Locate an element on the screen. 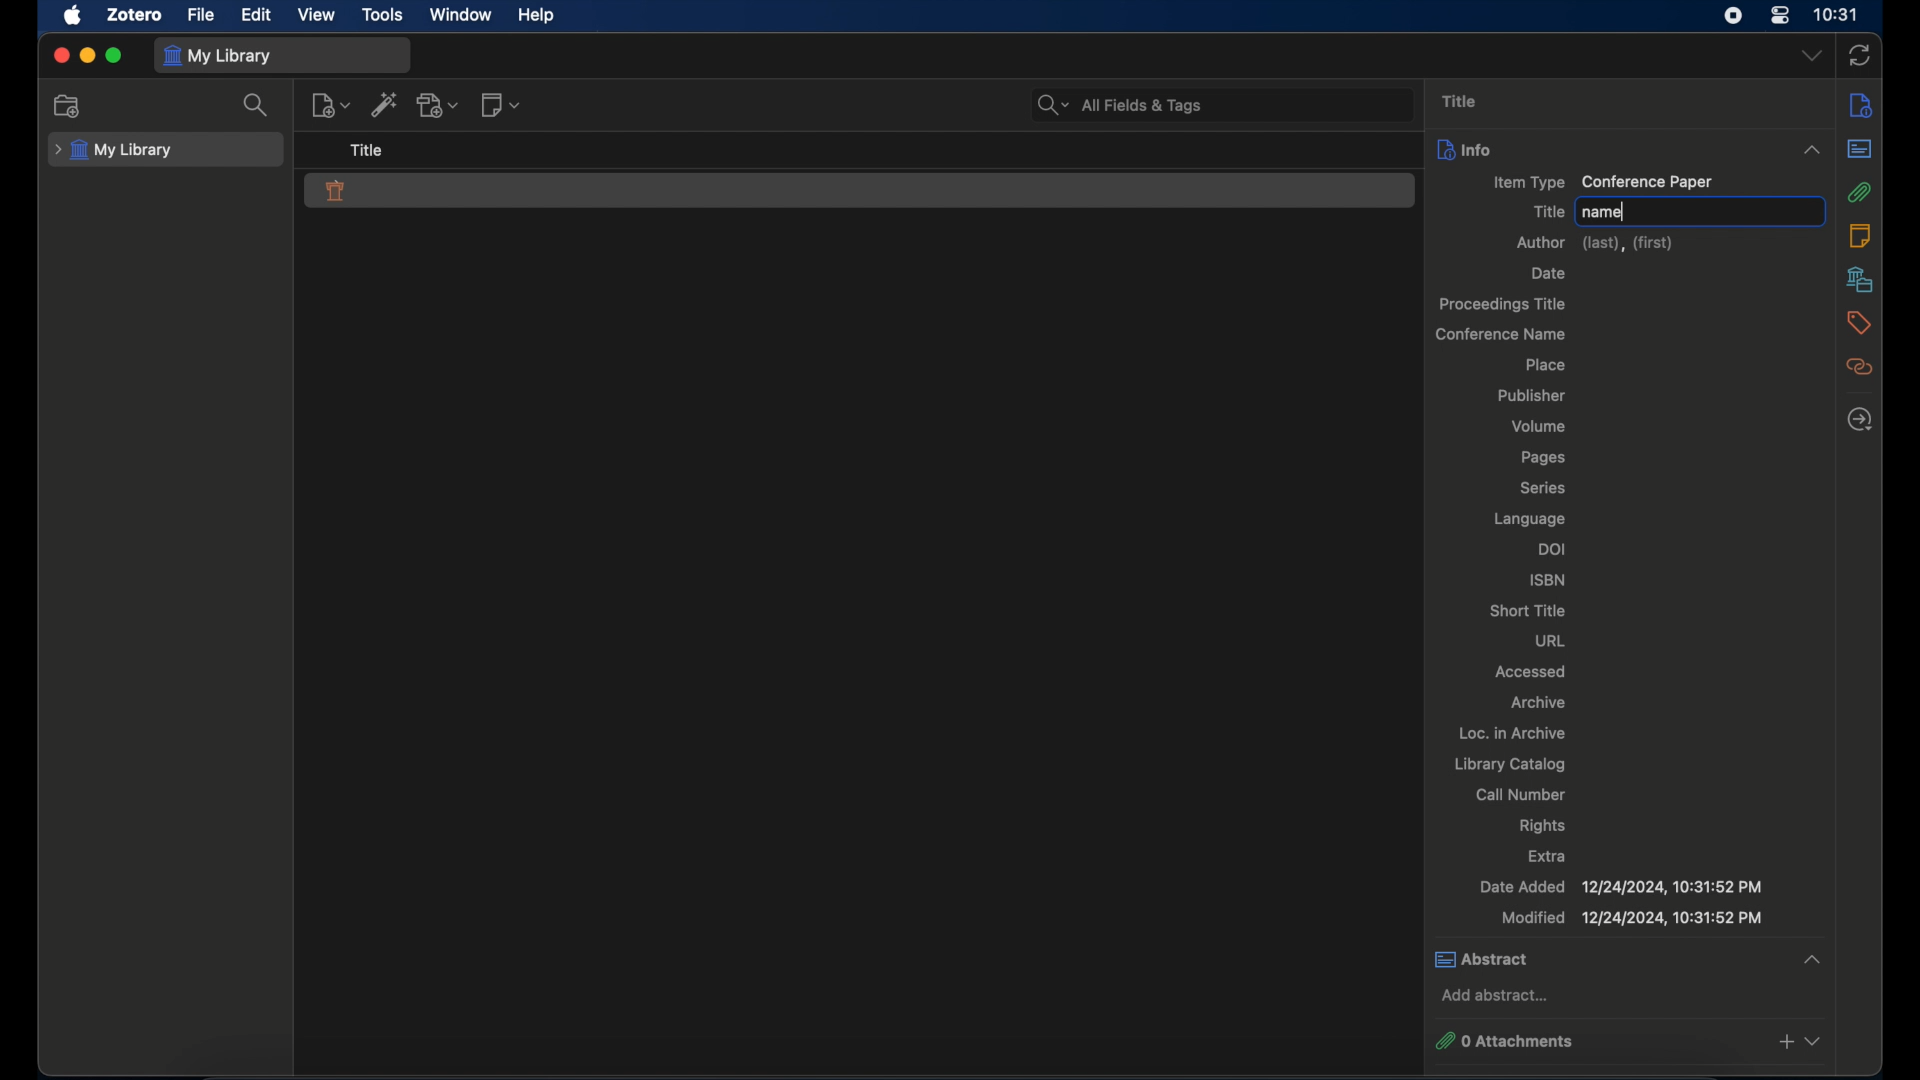  minimize is located at coordinates (86, 56).